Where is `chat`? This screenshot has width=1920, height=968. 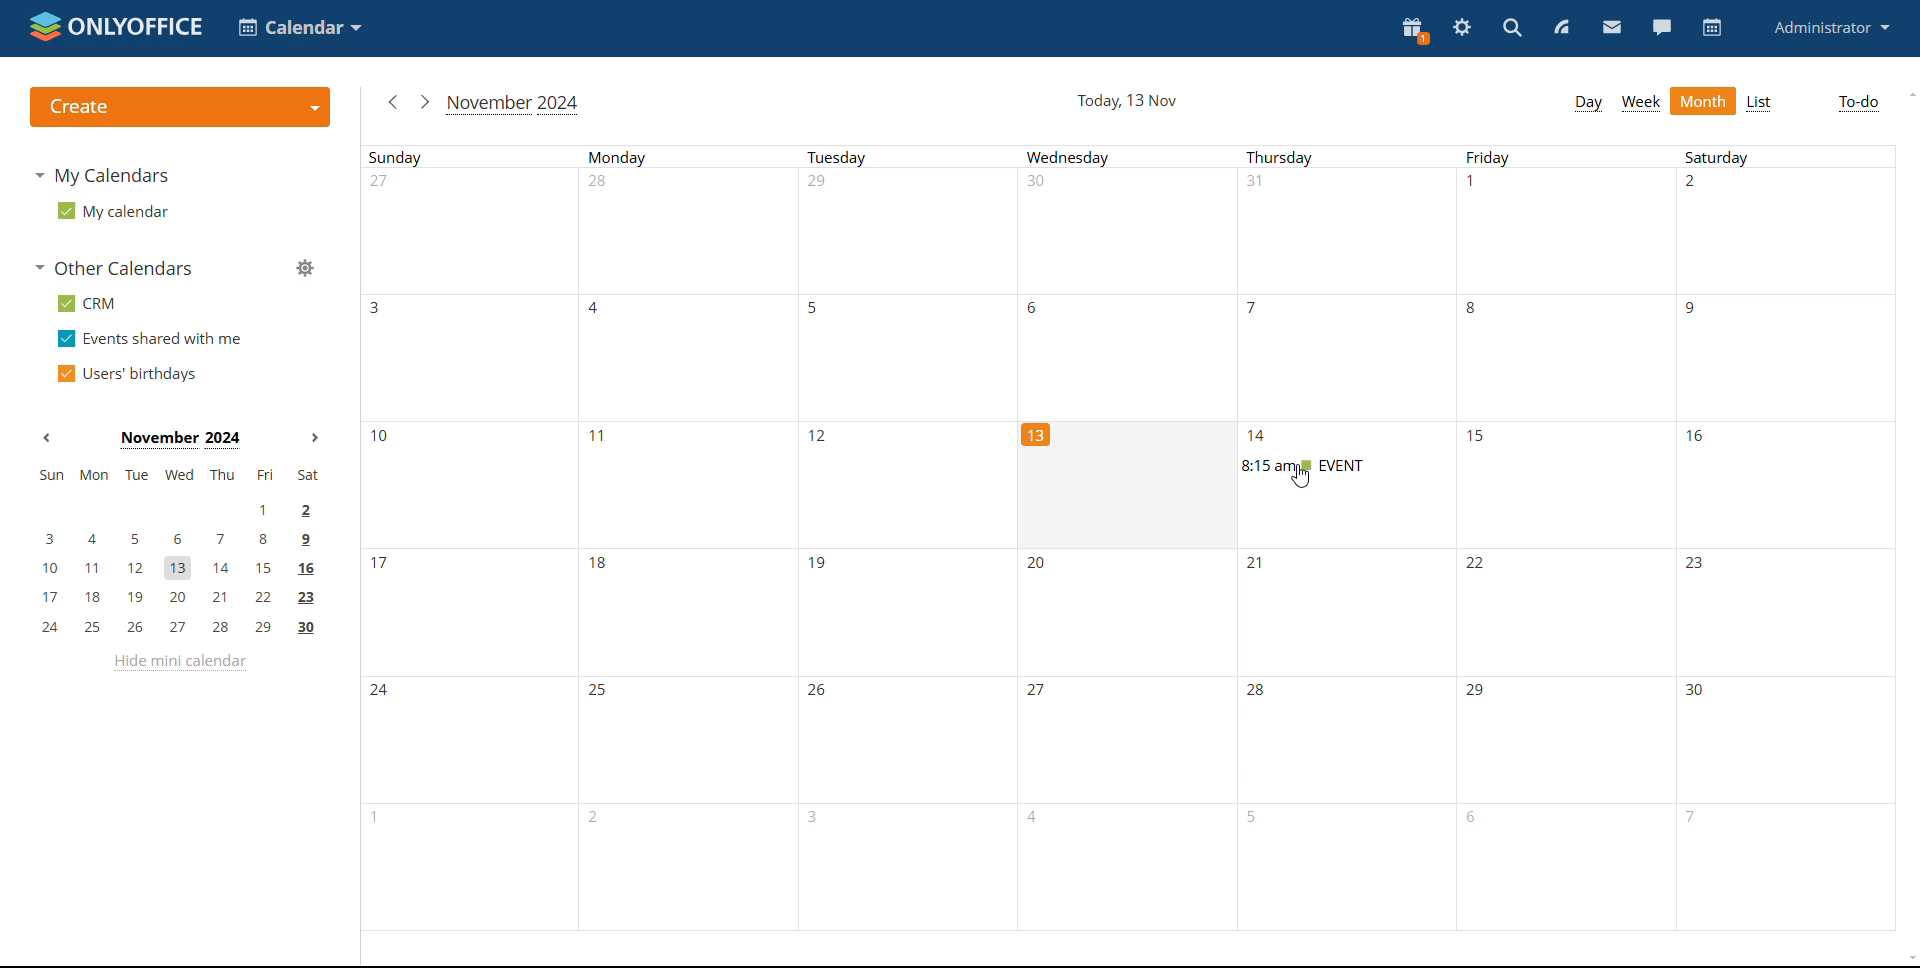 chat is located at coordinates (1661, 26).